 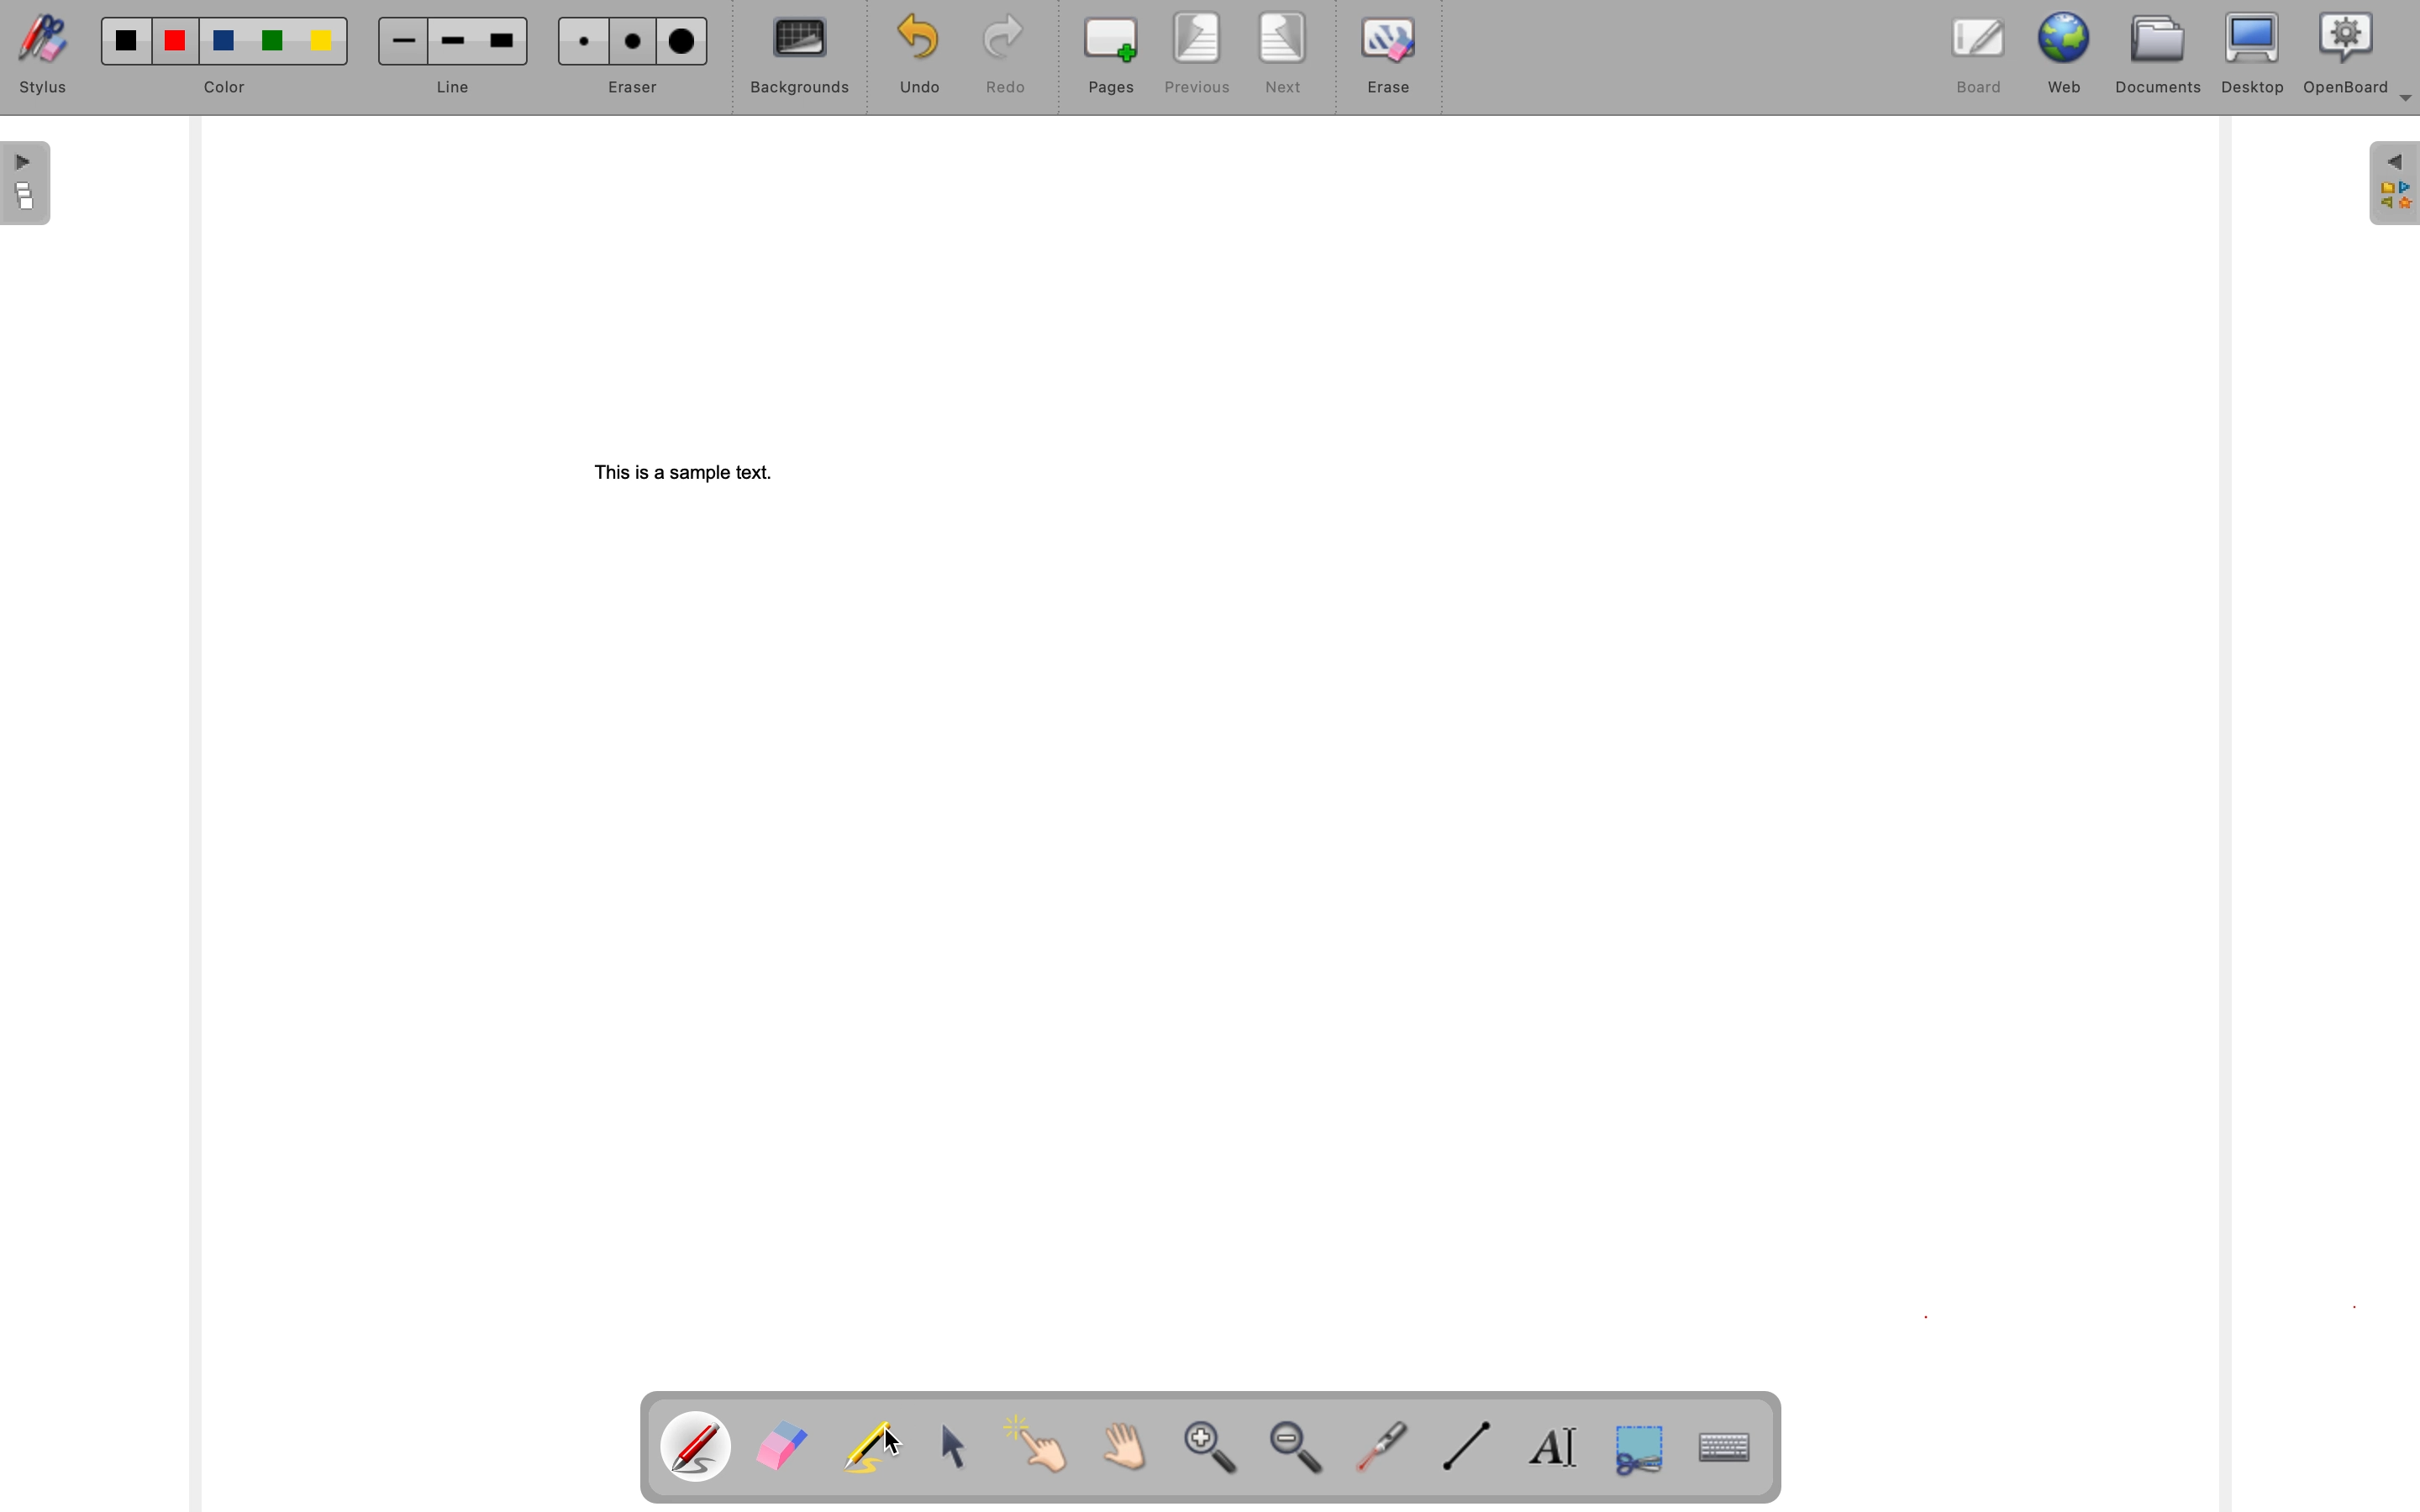 I want to click on cursor, so click(x=890, y=1443).